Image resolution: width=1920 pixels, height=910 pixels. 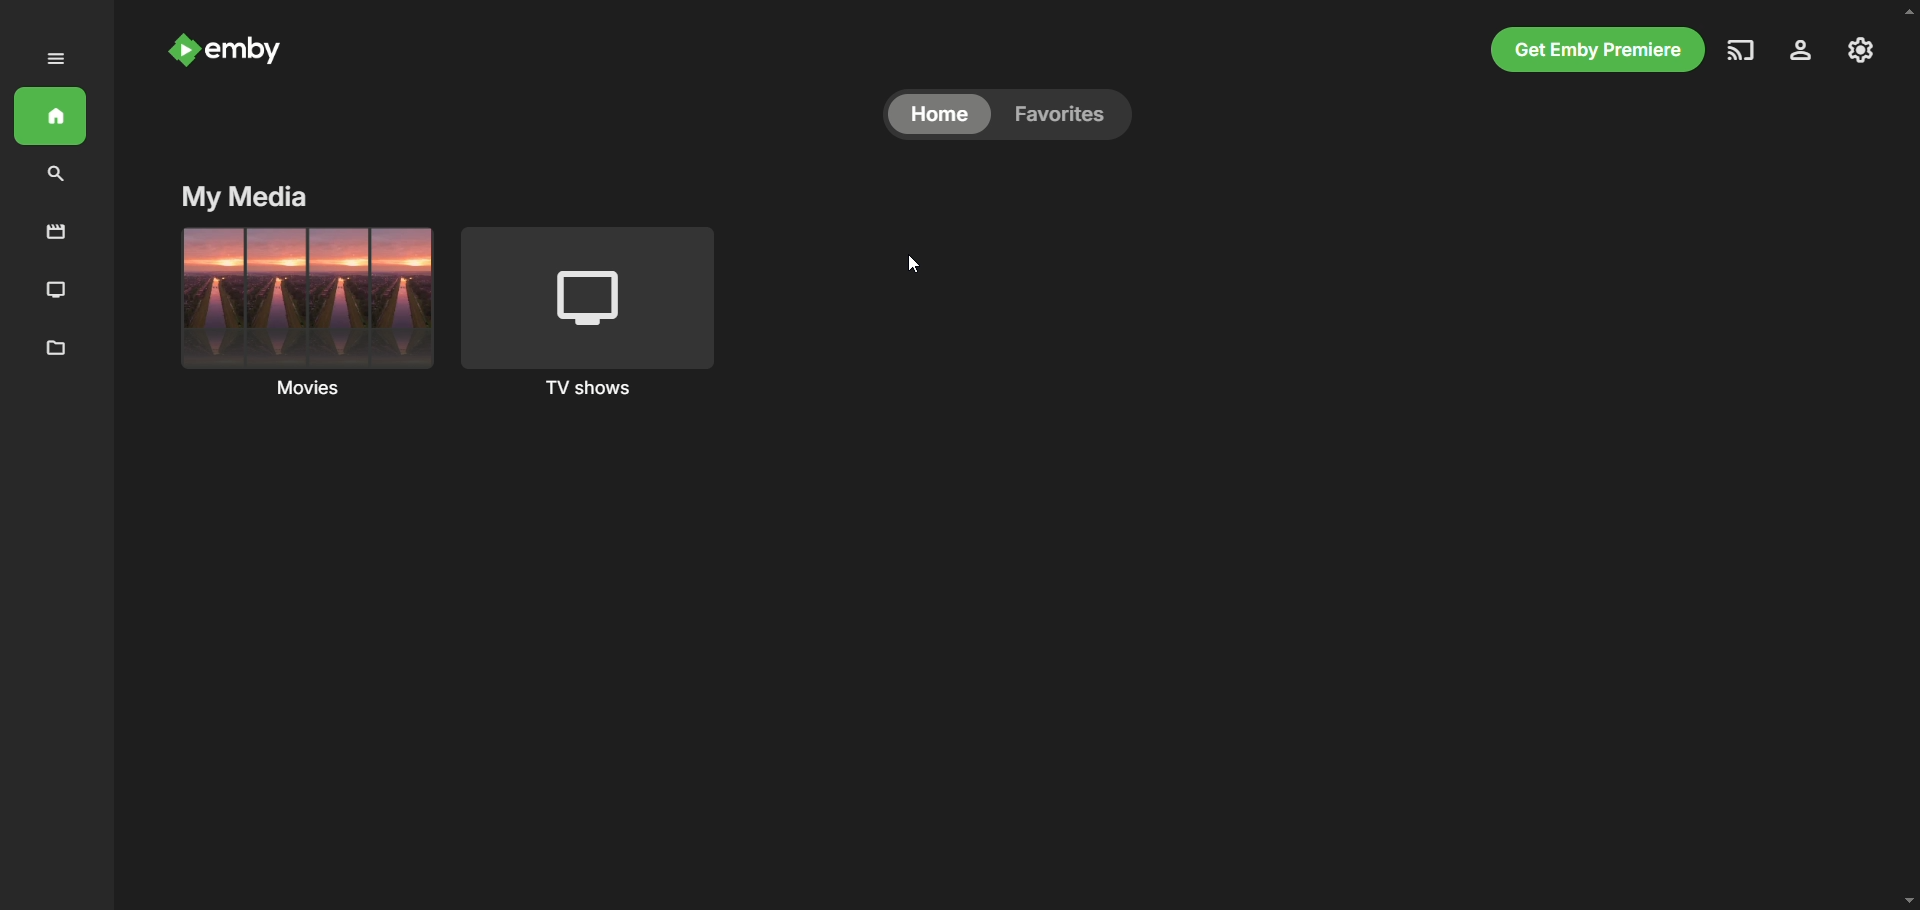 What do you see at coordinates (51, 349) in the screenshot?
I see `folder` at bounding box center [51, 349].